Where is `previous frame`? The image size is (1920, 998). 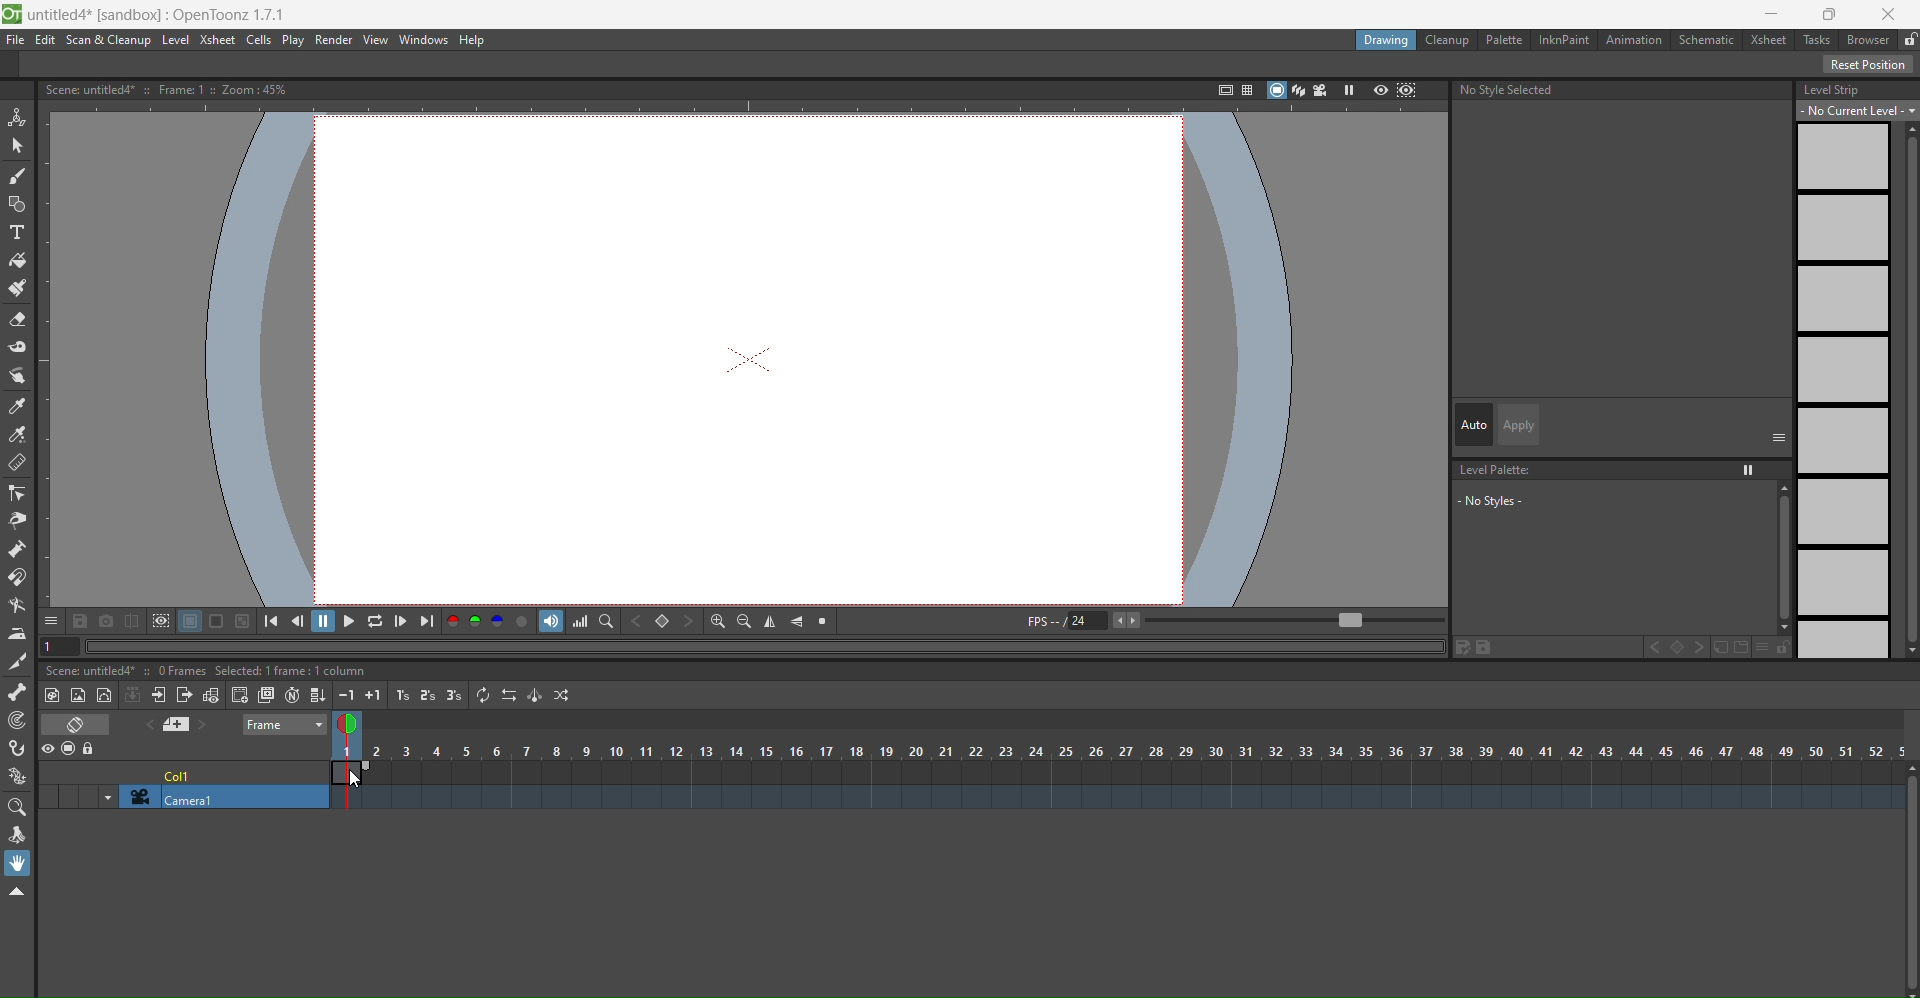
previous frame is located at coordinates (301, 620).